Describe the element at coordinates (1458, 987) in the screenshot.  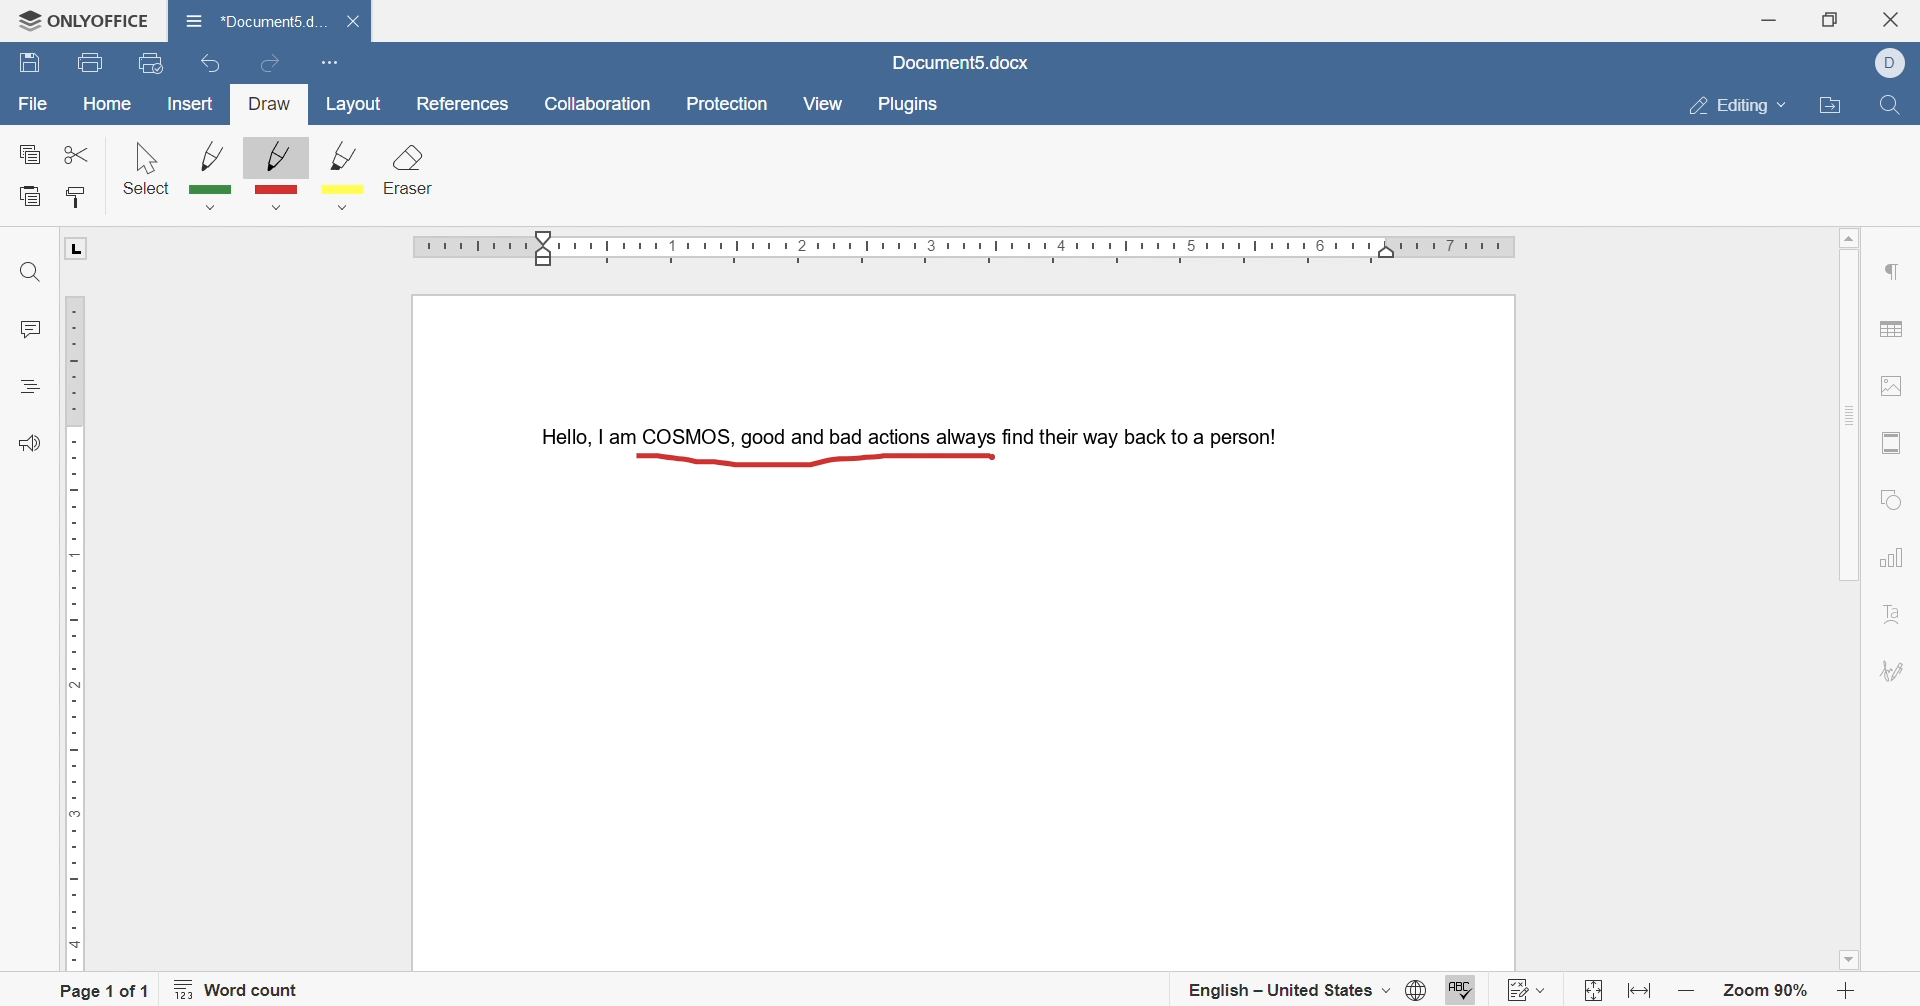
I see `spell checking` at that location.